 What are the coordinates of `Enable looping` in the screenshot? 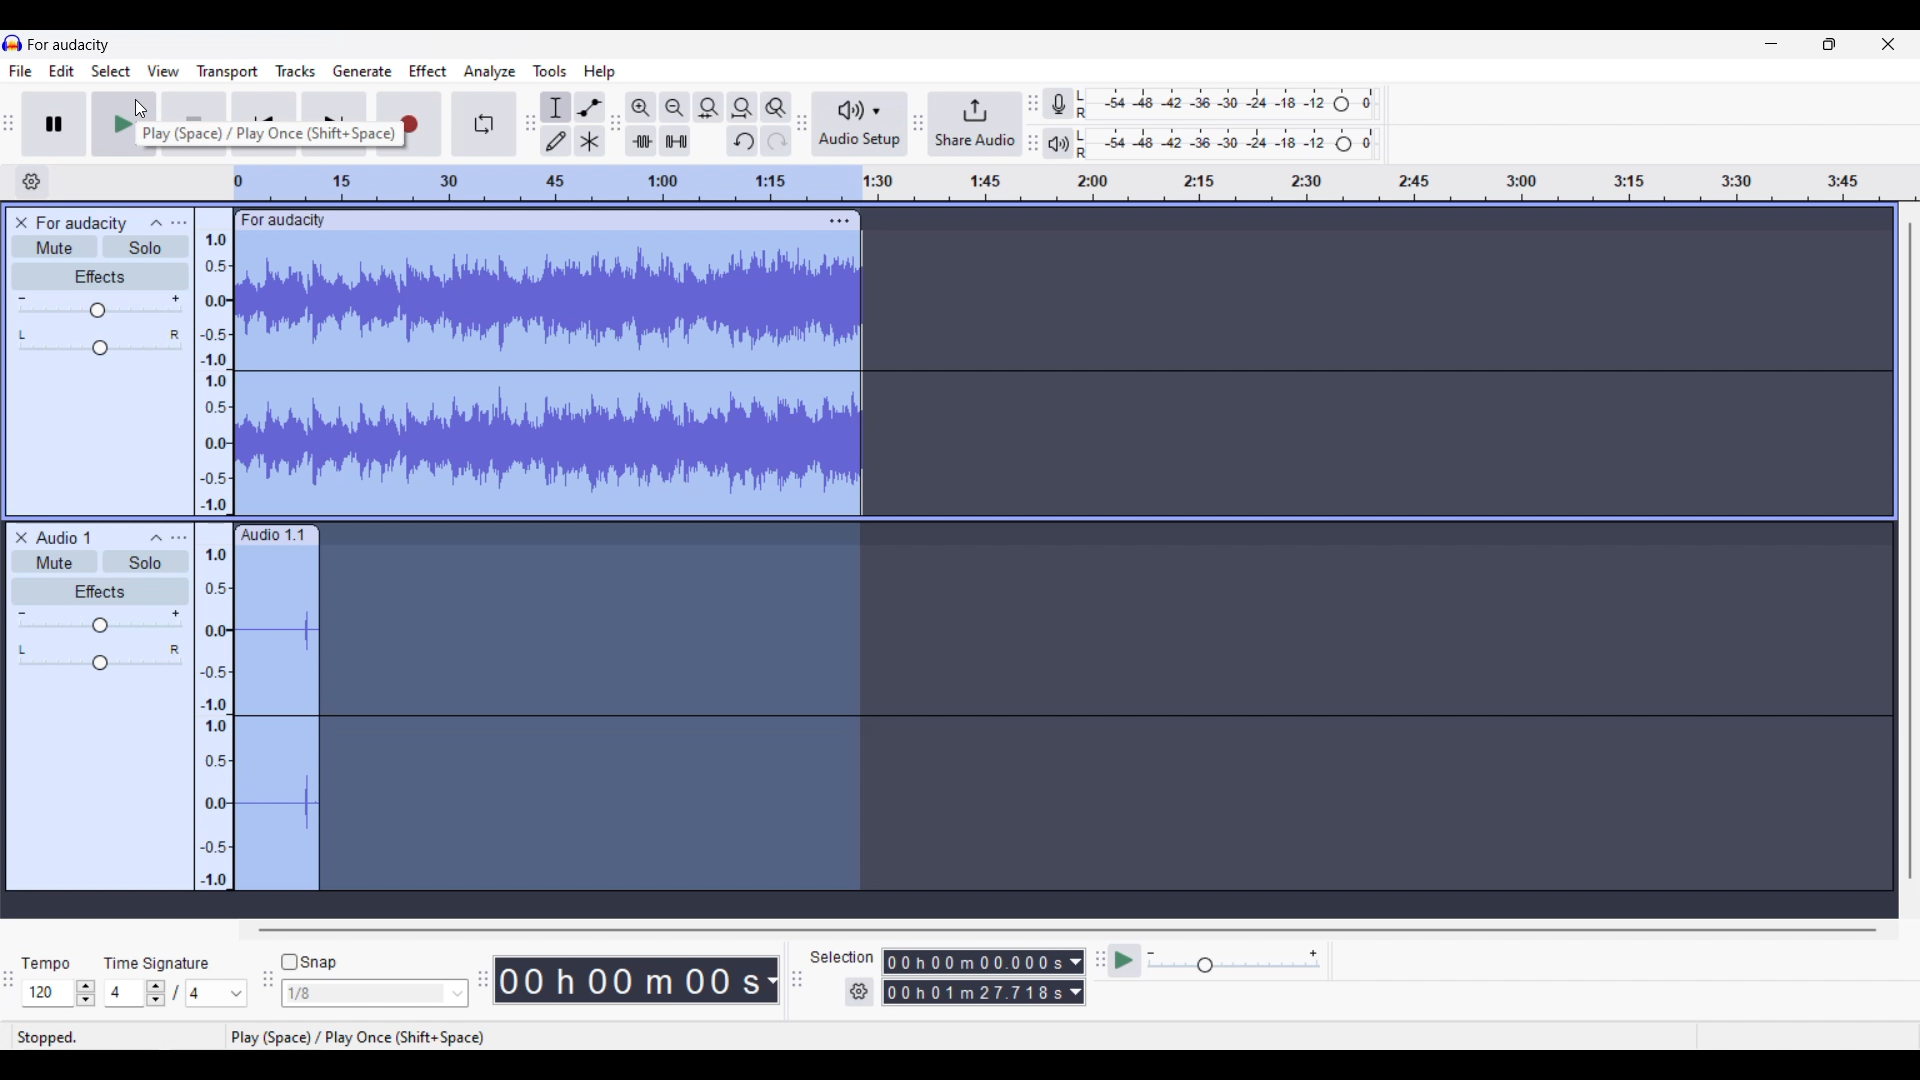 It's located at (483, 124).